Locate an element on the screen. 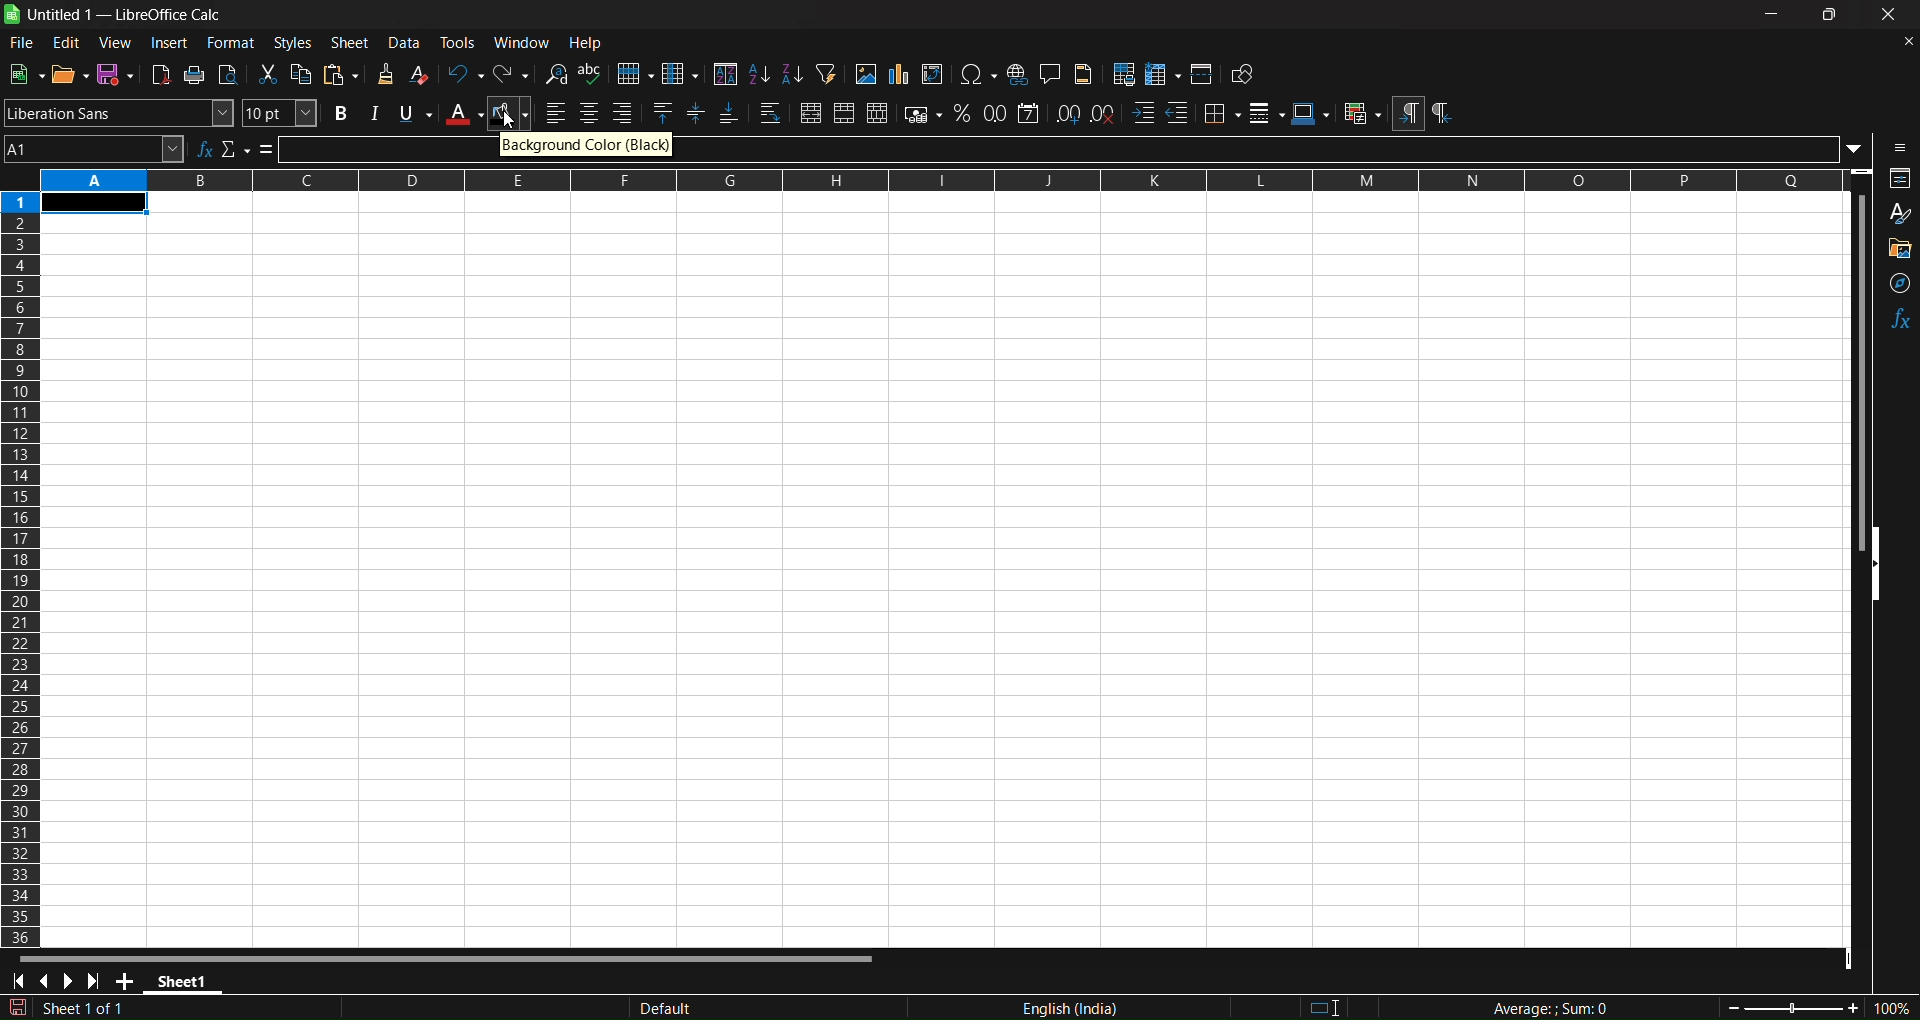 The width and height of the screenshot is (1920, 1020). styles is located at coordinates (295, 44).